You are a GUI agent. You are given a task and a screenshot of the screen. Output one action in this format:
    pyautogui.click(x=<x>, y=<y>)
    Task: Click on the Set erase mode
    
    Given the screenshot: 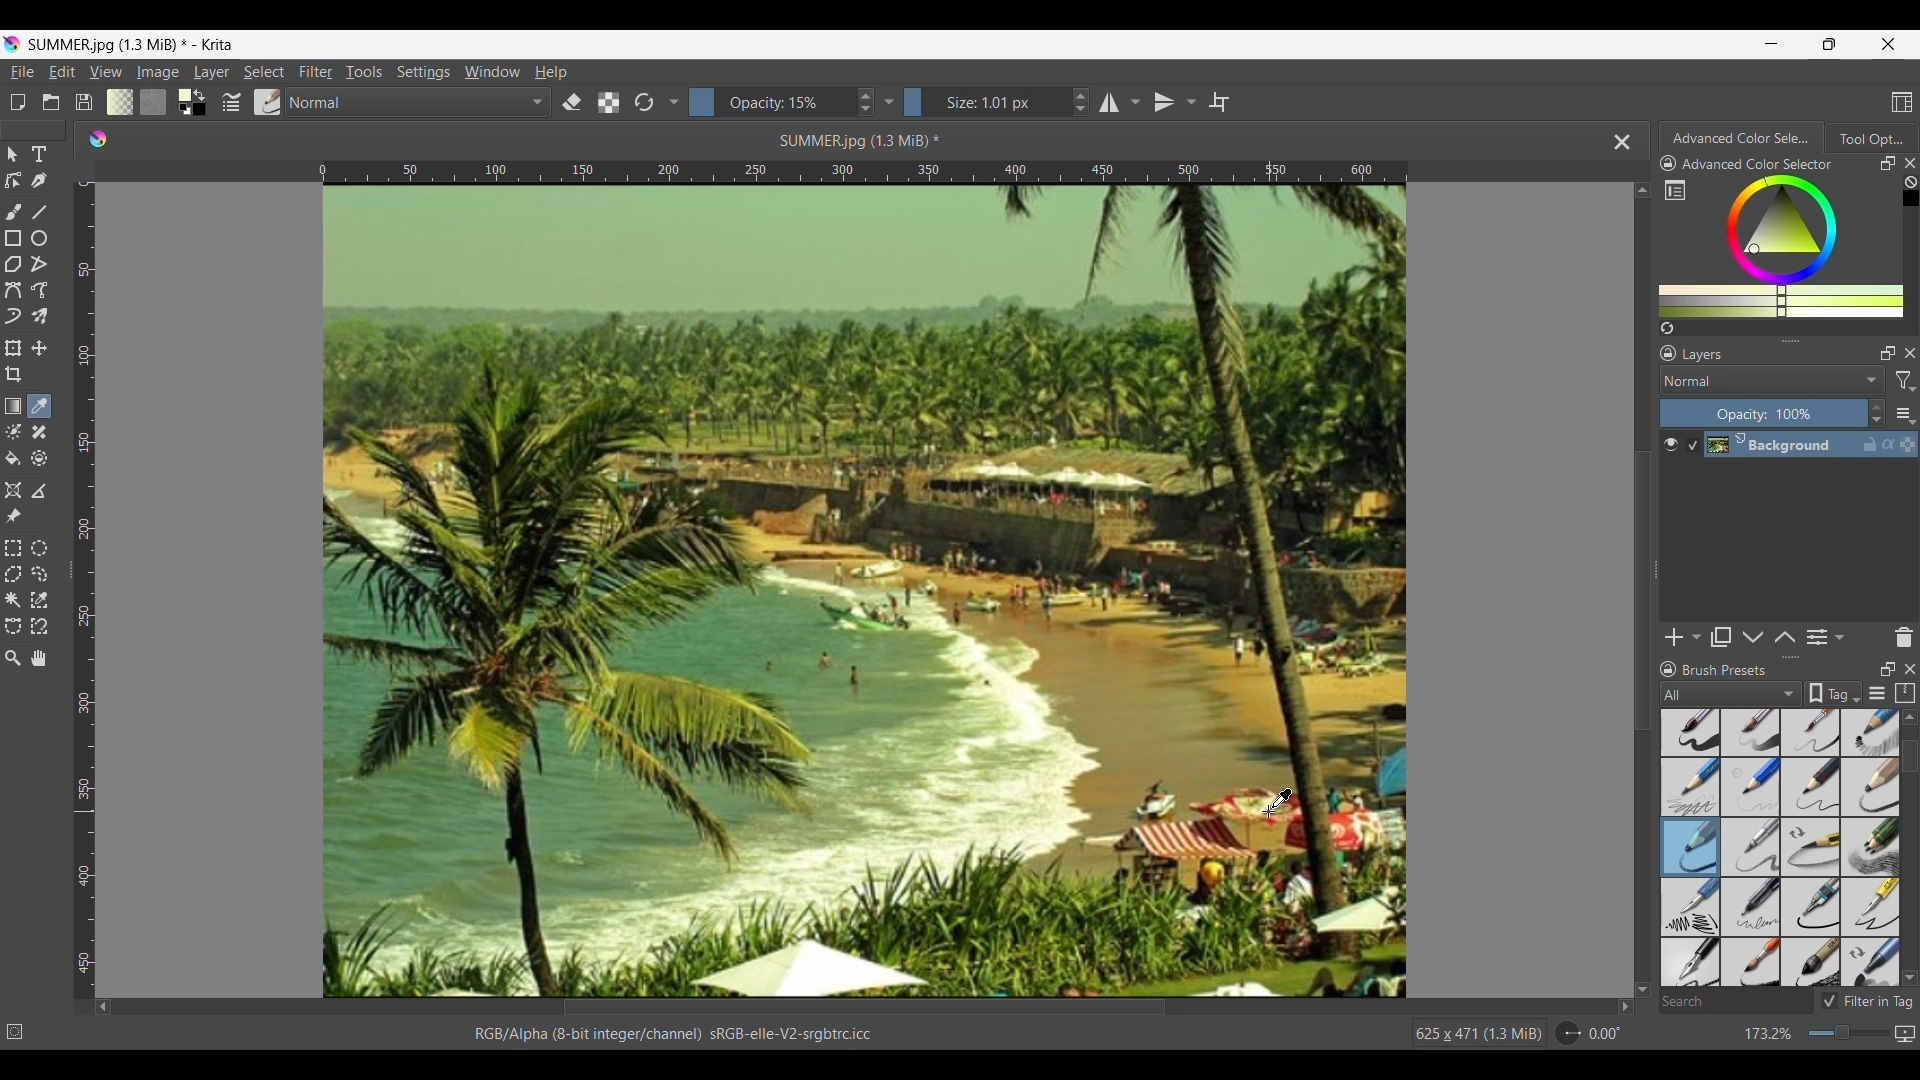 What is the action you would take?
    pyautogui.click(x=572, y=103)
    